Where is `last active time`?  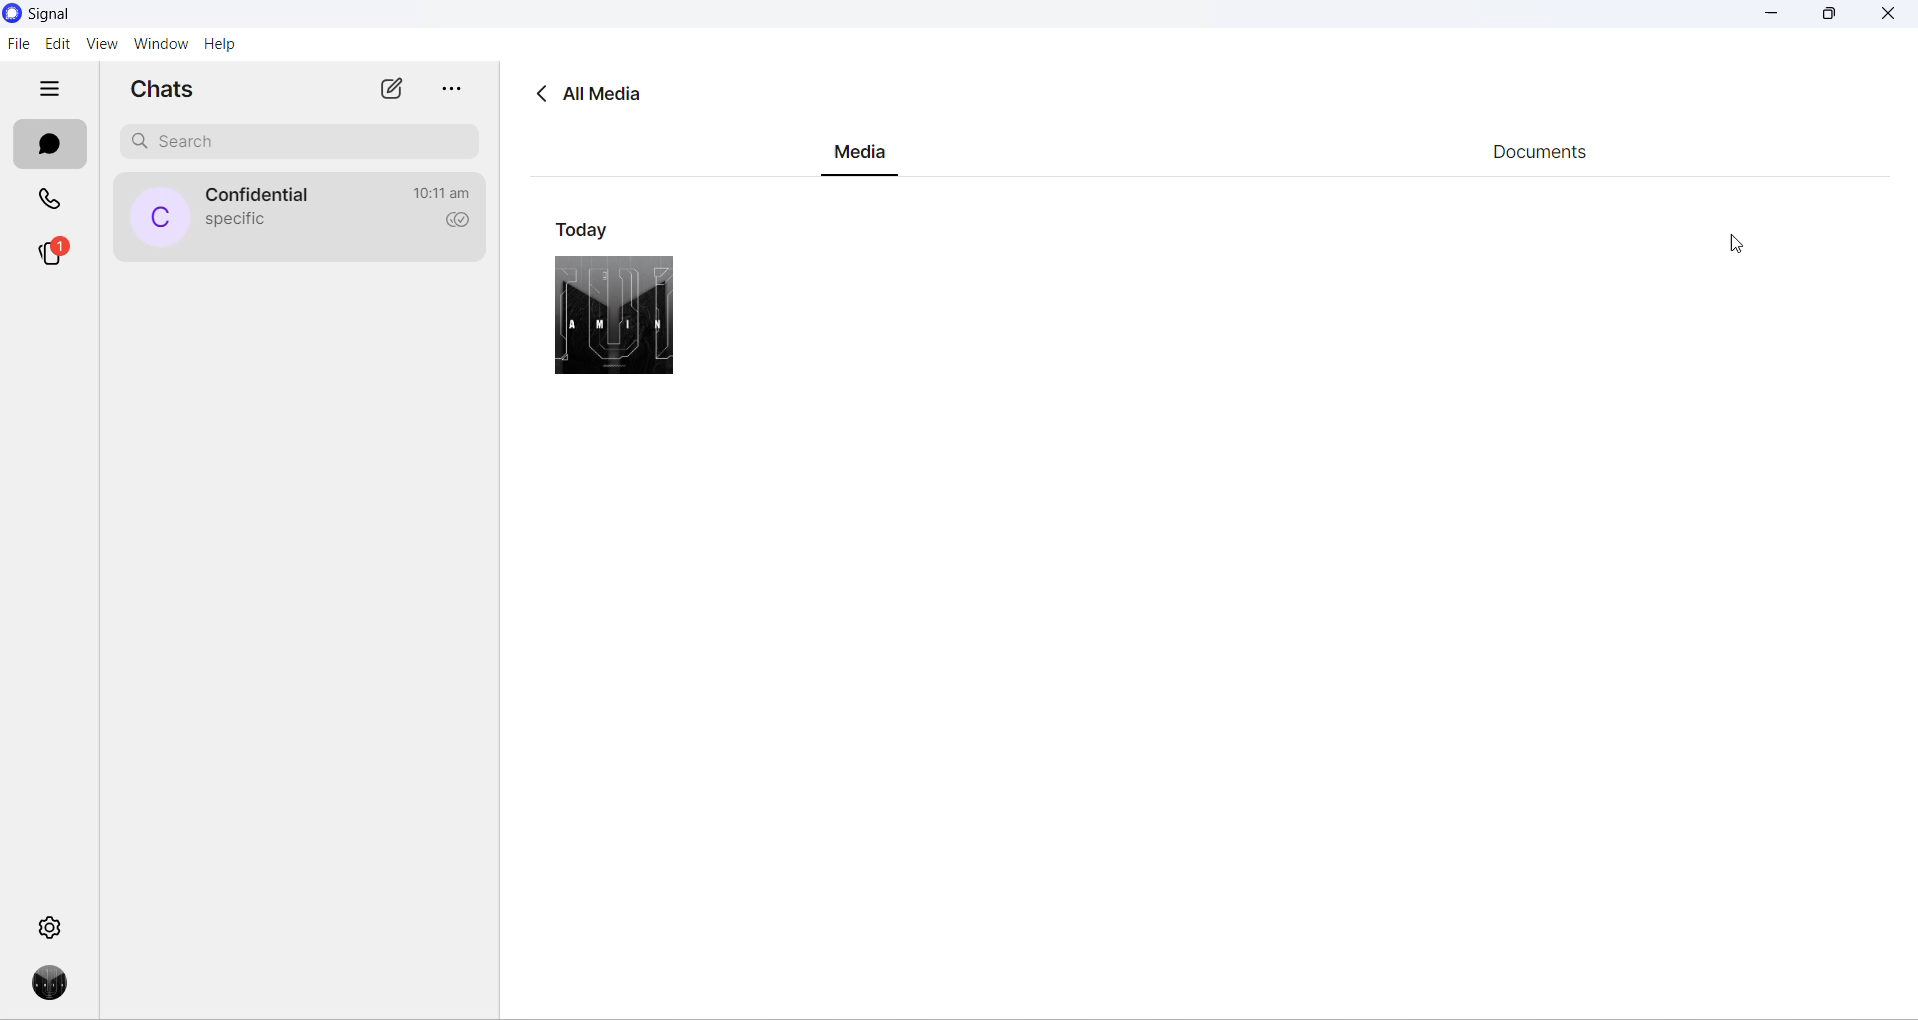
last active time is located at coordinates (447, 192).